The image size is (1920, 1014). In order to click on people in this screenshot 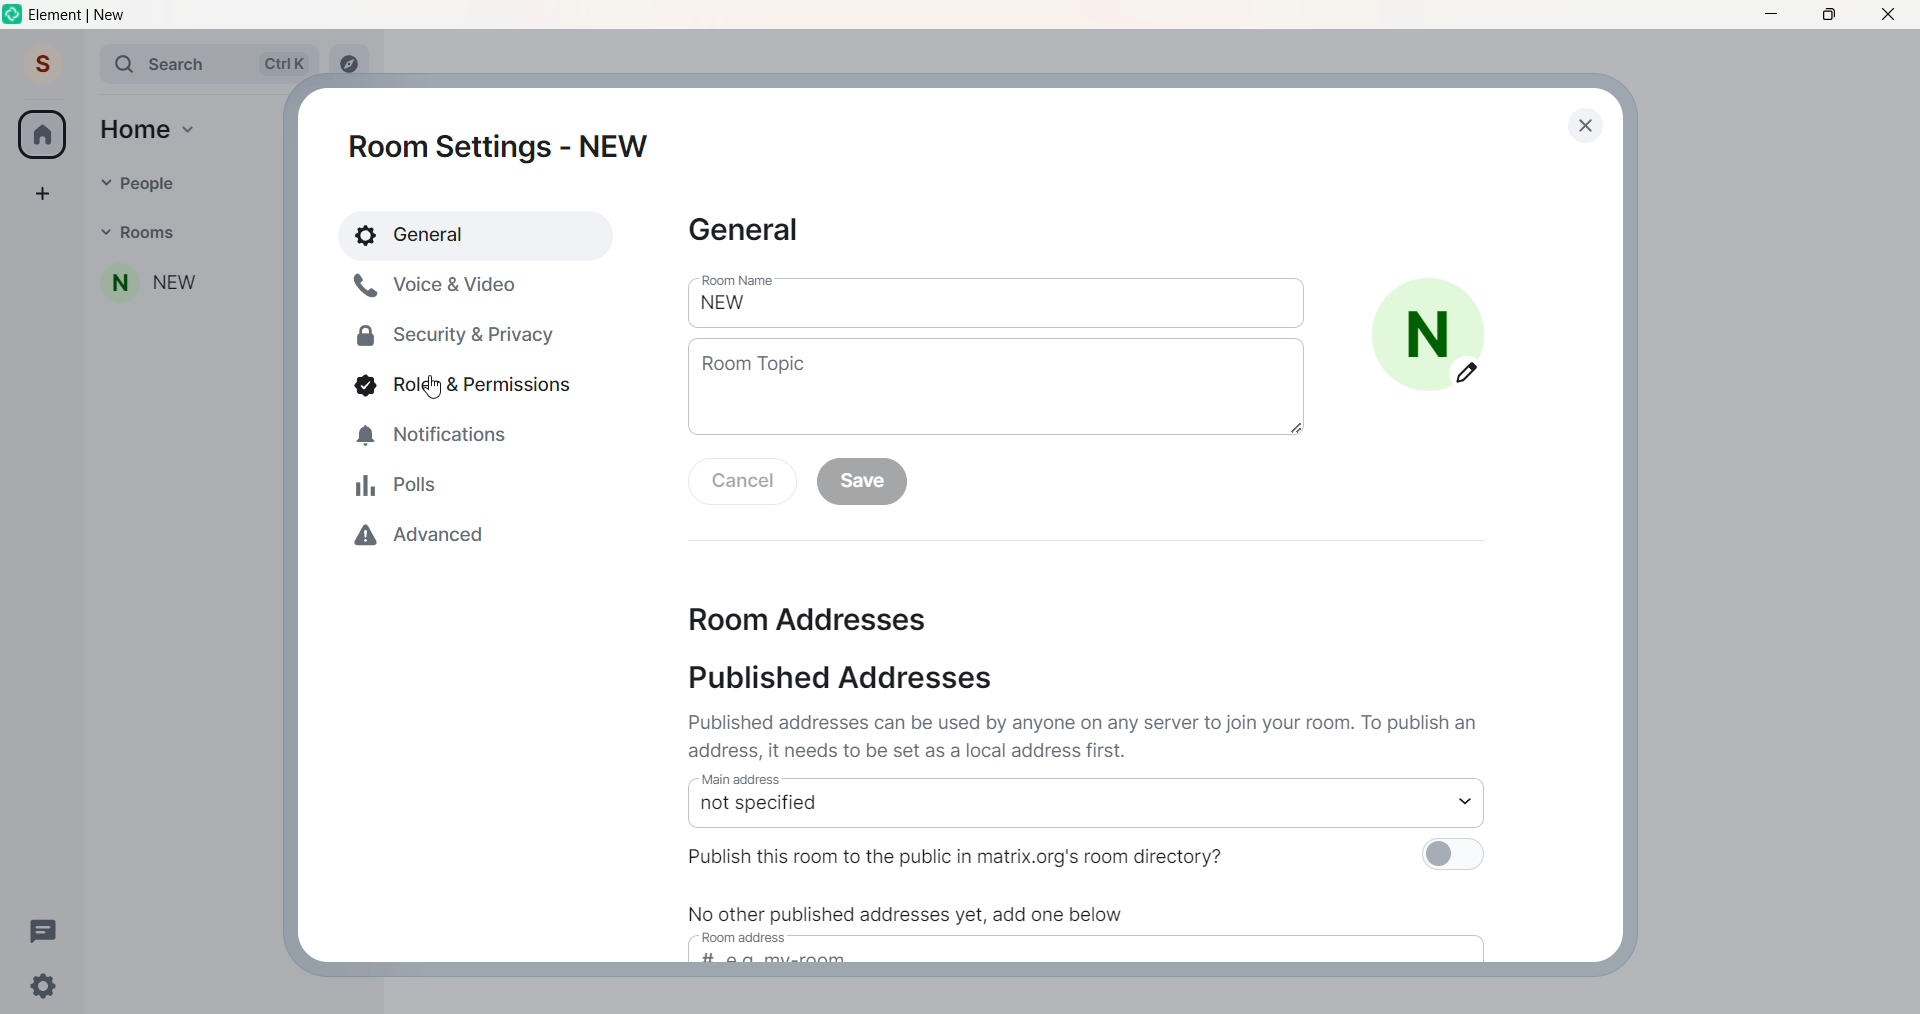, I will do `click(134, 183)`.